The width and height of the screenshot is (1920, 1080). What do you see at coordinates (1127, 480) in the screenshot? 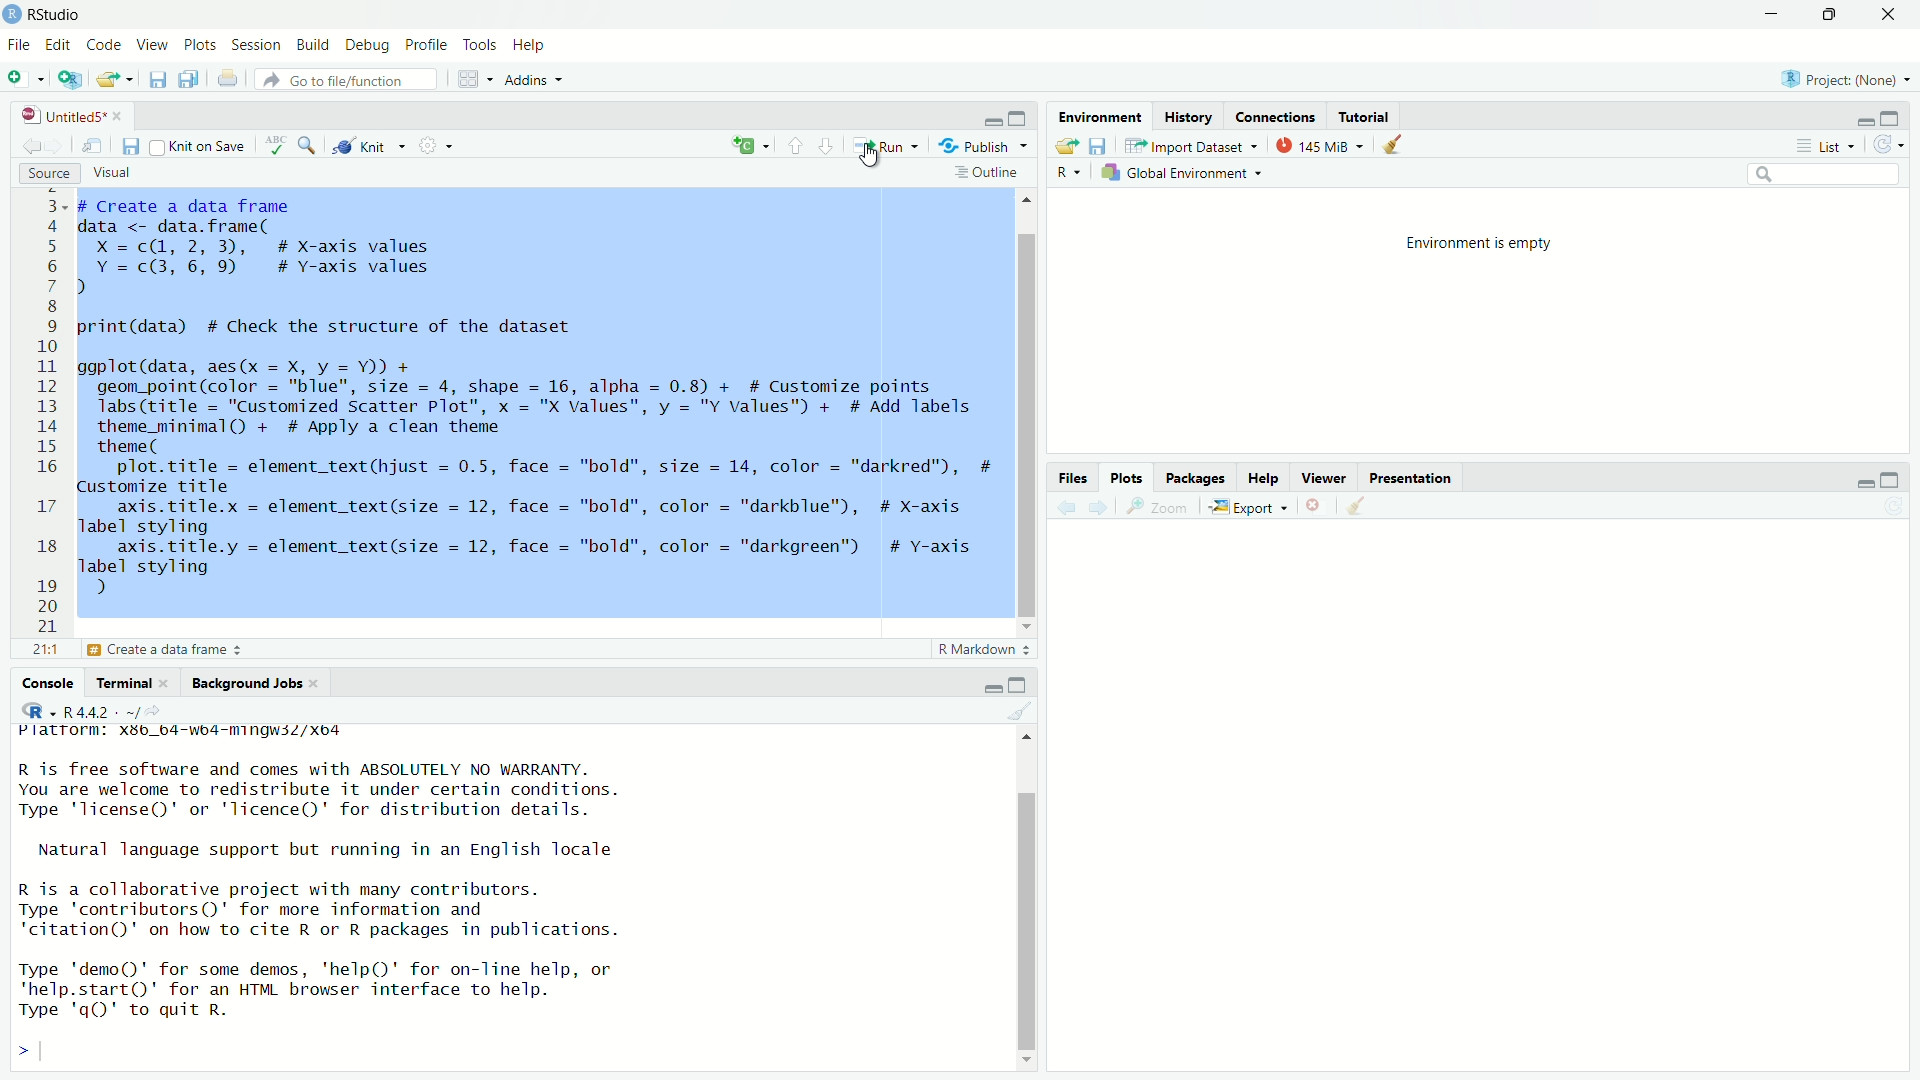
I see `Plots` at bounding box center [1127, 480].